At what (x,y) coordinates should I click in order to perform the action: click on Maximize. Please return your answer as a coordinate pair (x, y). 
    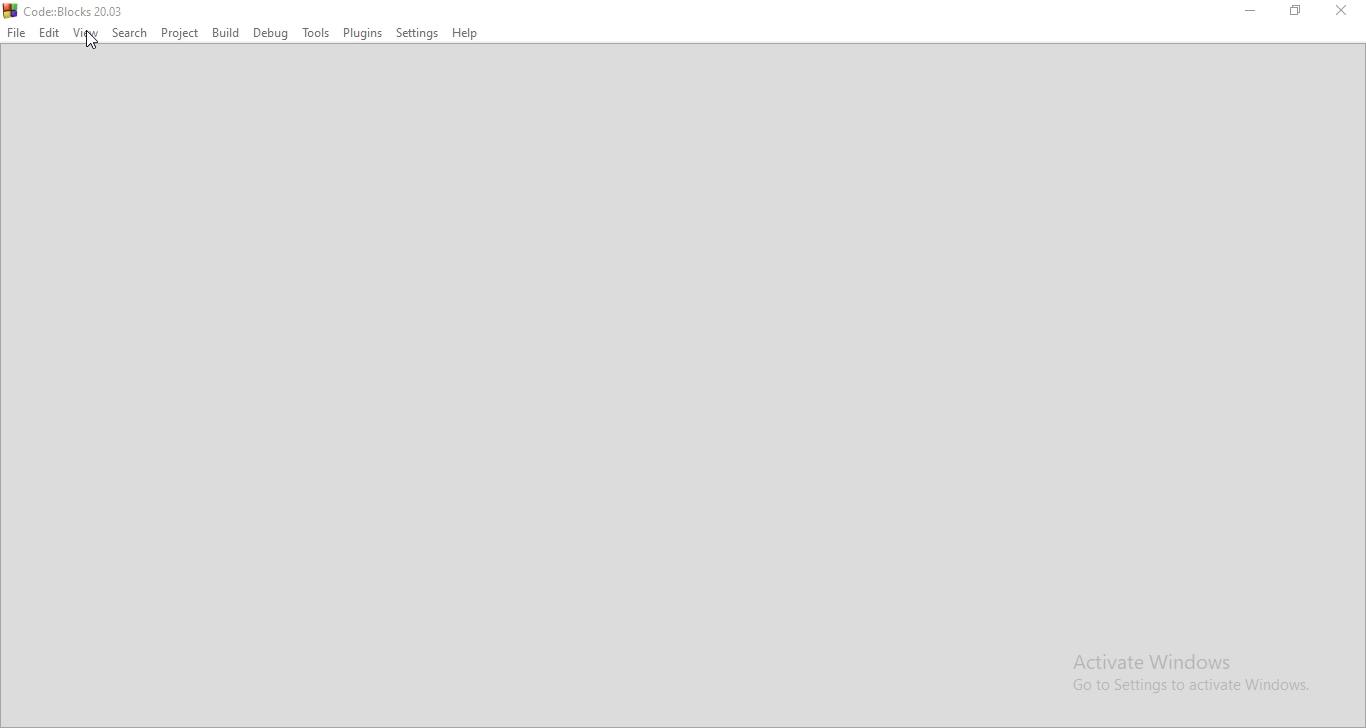
    Looking at the image, I should click on (1297, 11).